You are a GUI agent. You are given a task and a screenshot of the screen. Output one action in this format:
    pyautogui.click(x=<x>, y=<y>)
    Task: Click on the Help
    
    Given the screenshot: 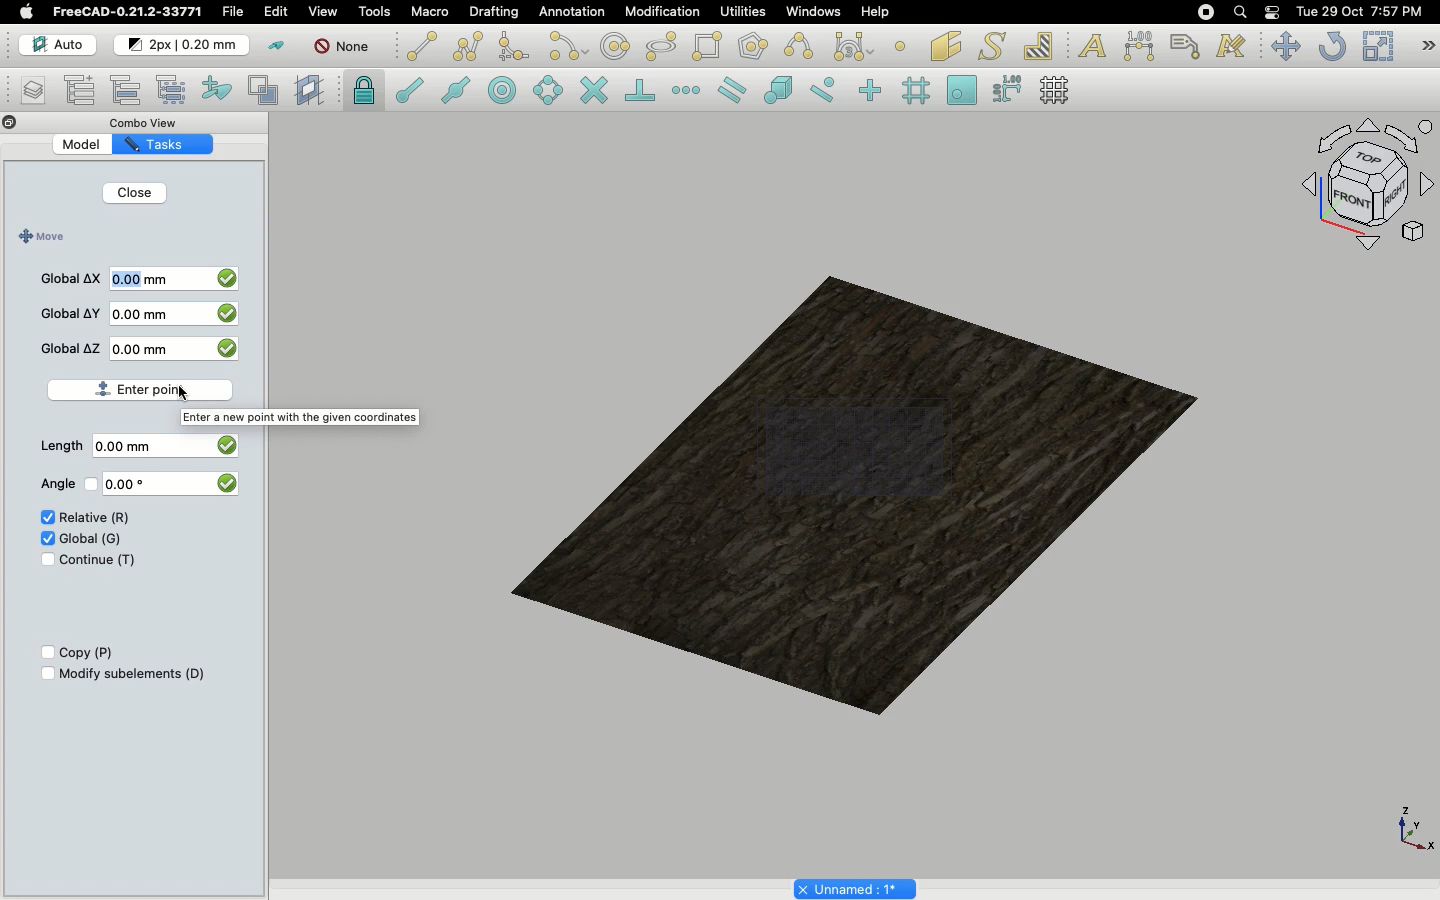 What is the action you would take?
    pyautogui.click(x=875, y=11)
    